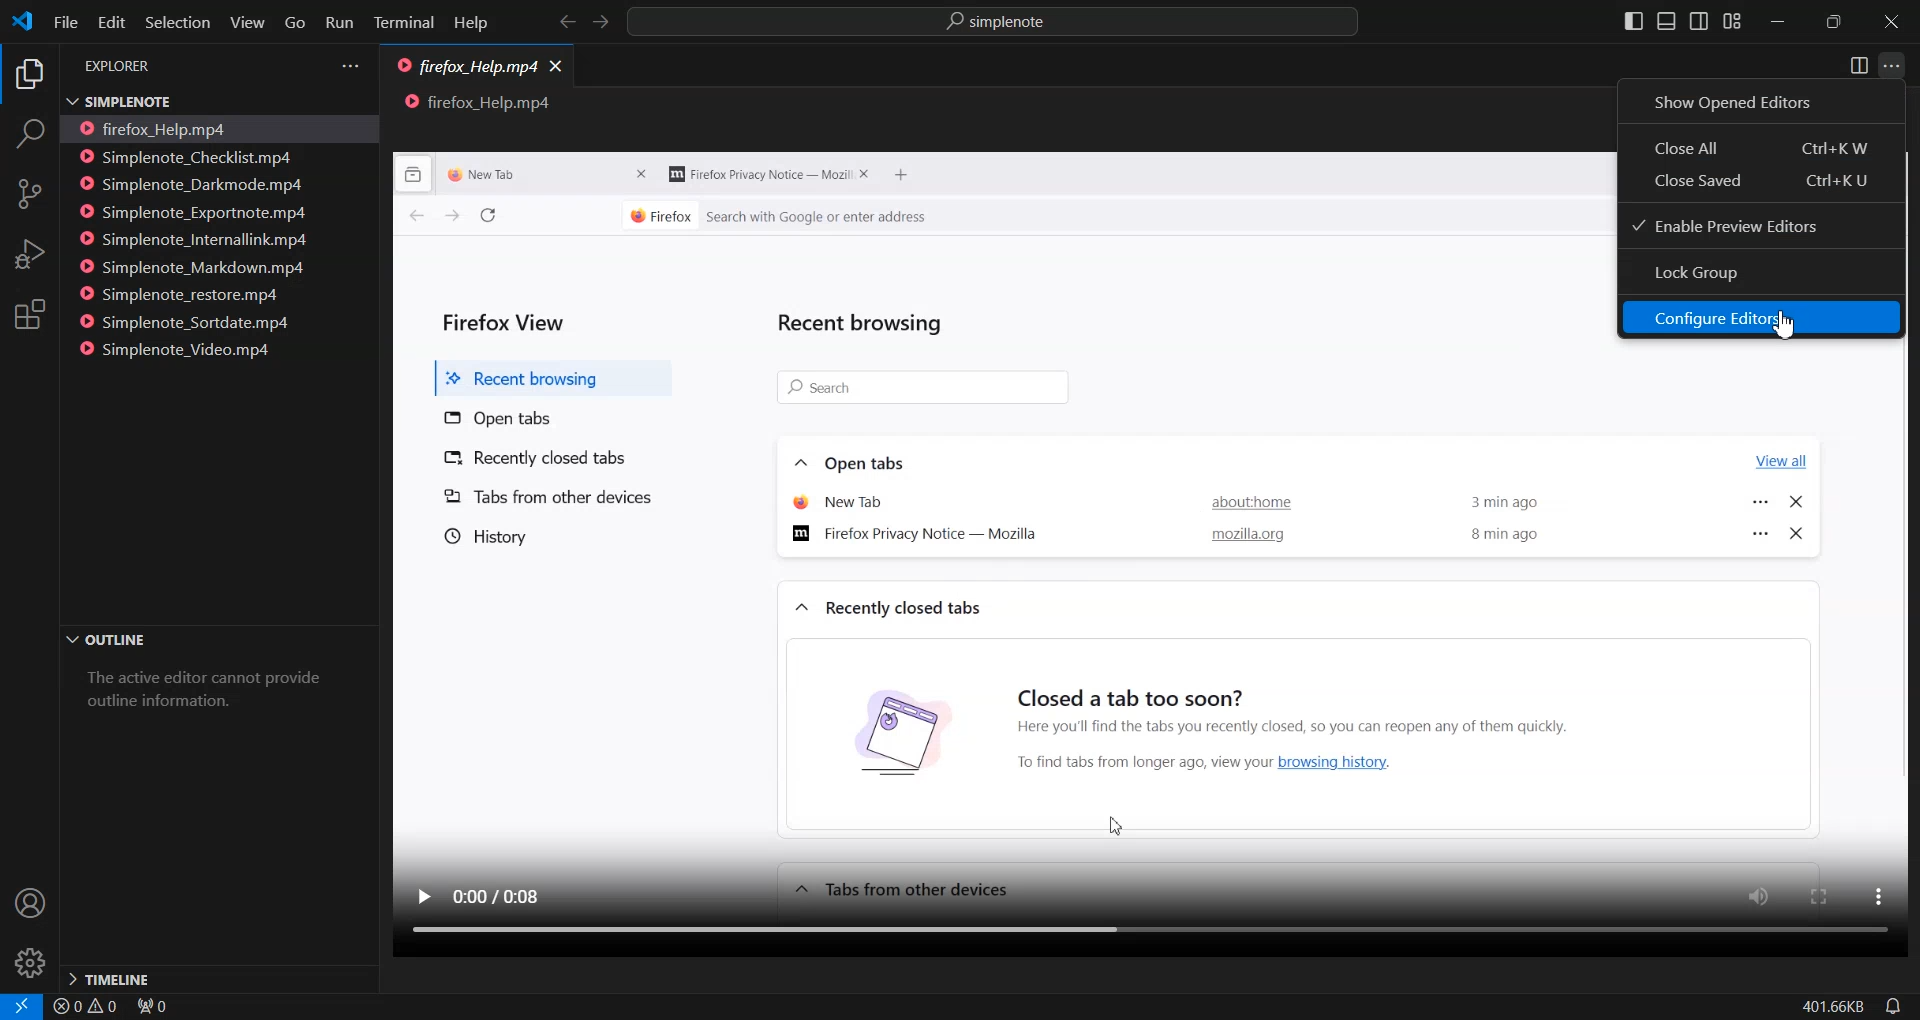  I want to click on close, so click(868, 175).